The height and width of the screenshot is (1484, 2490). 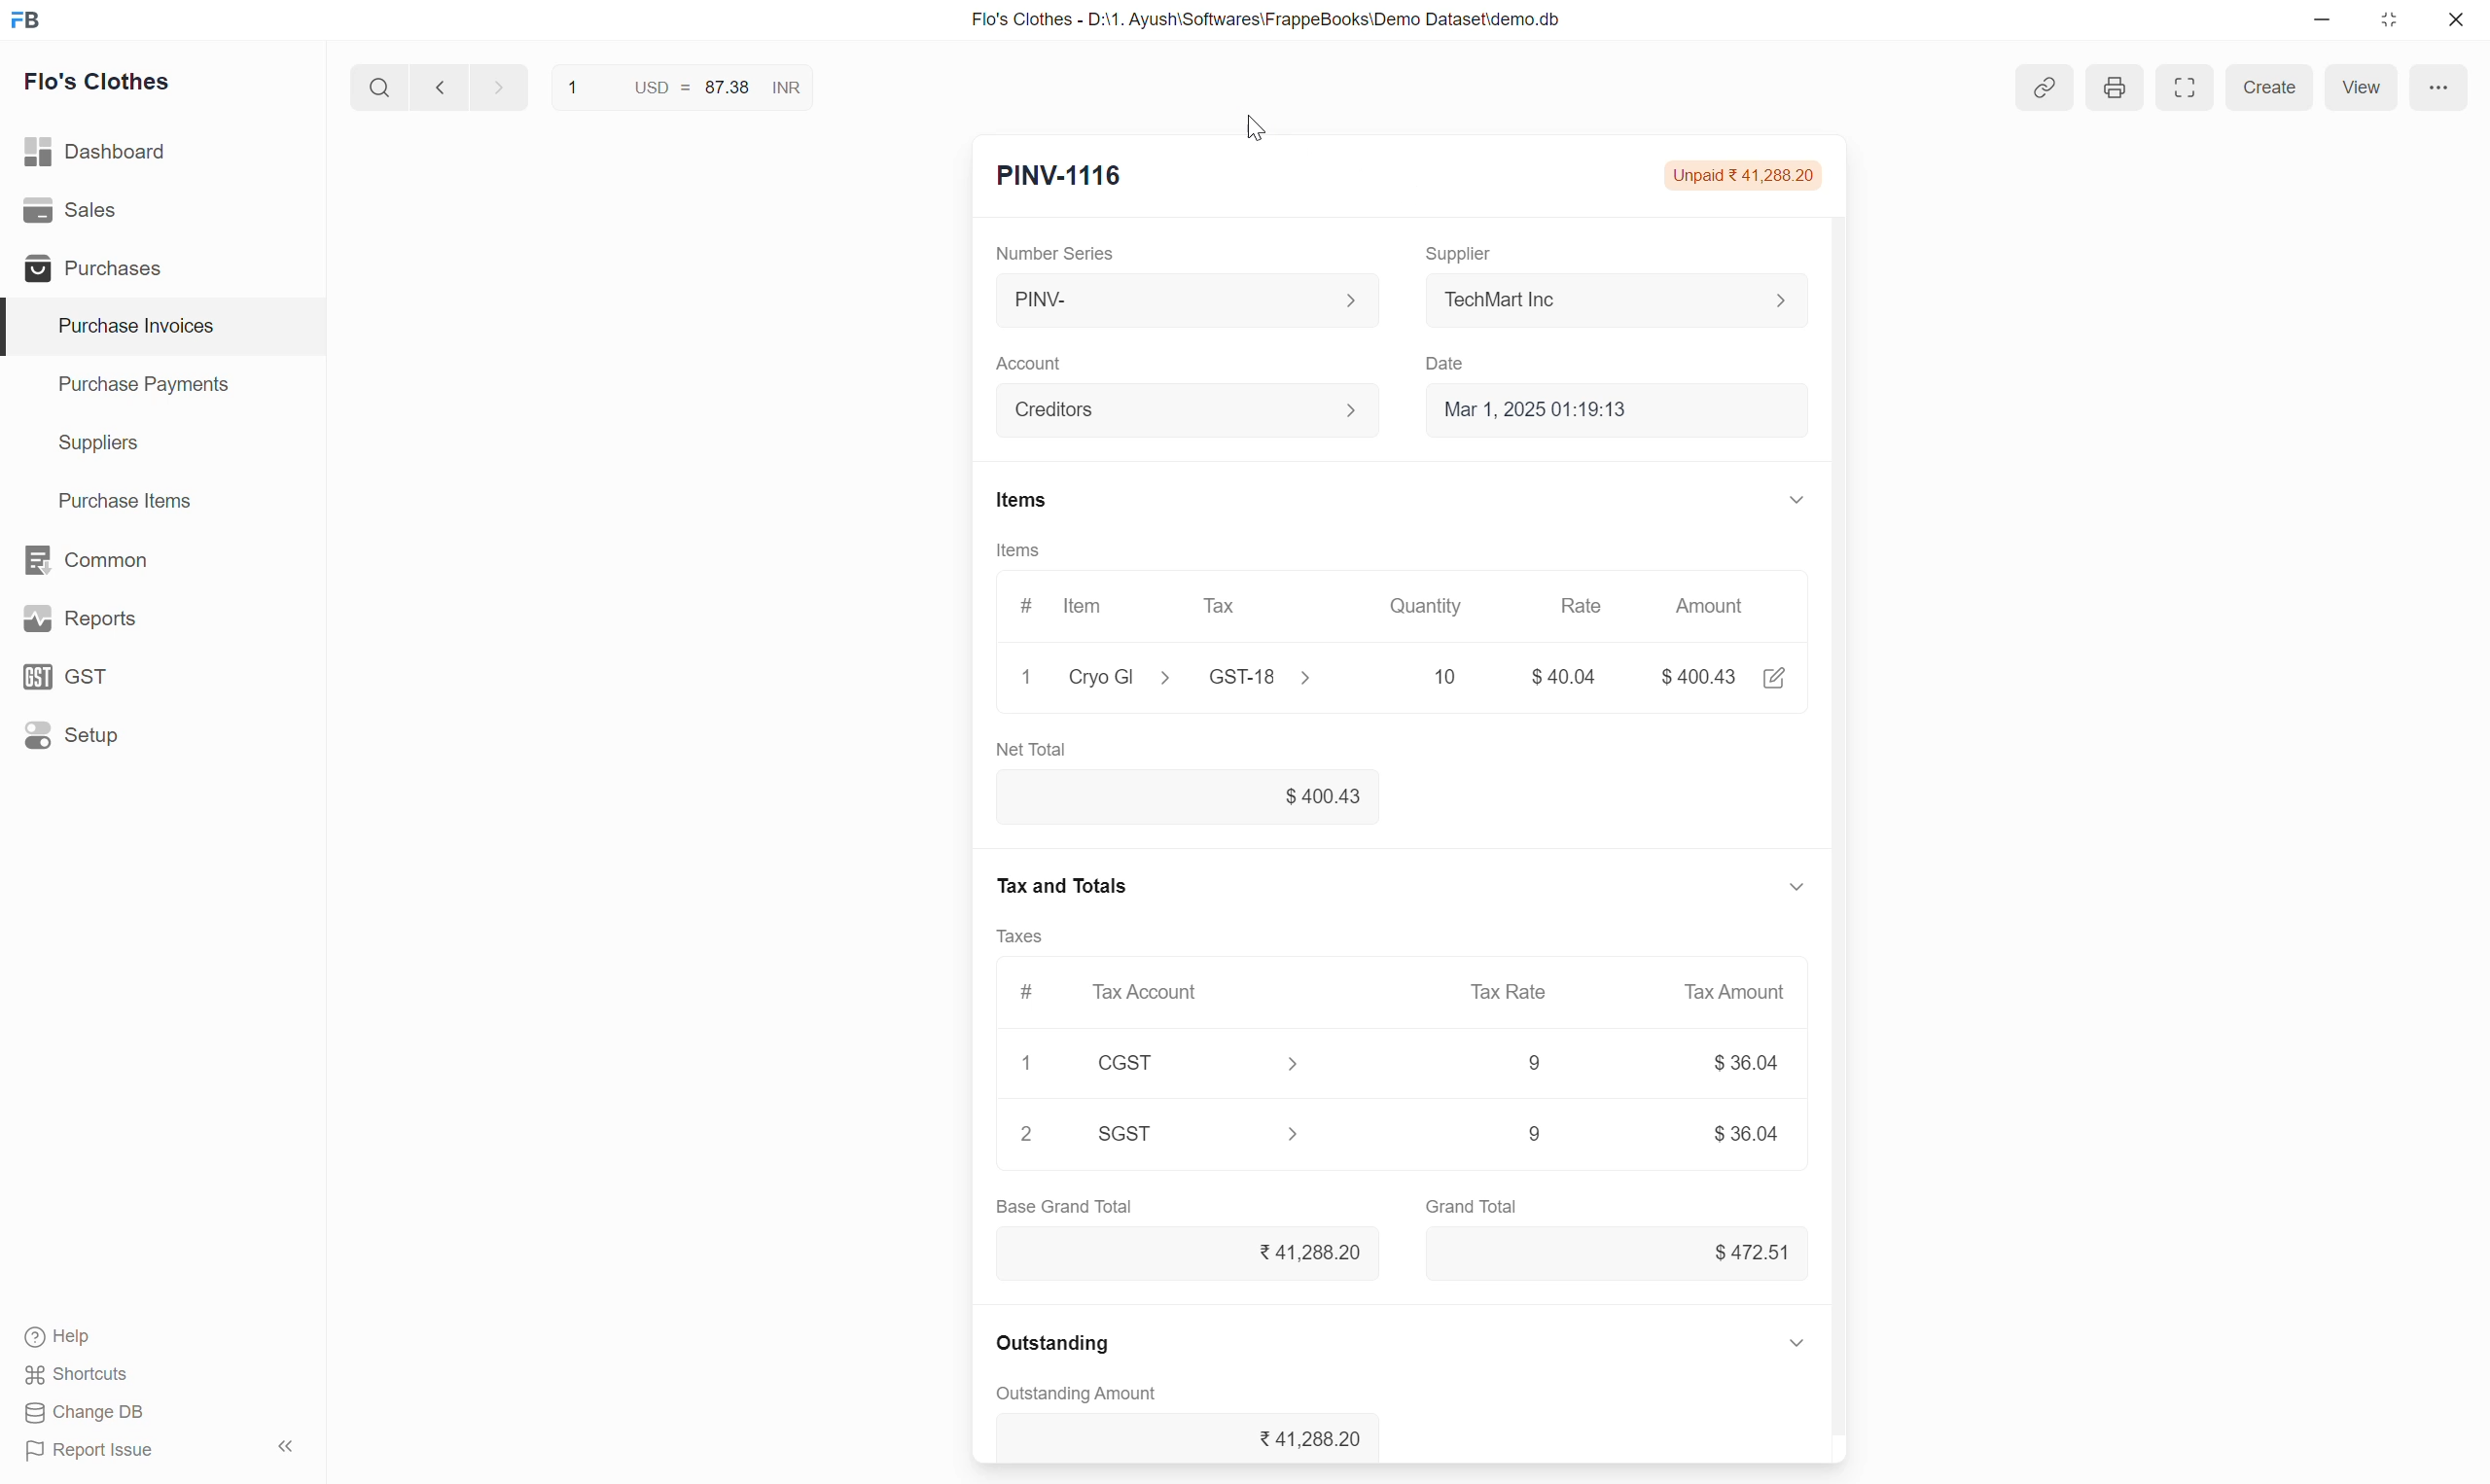 I want to click on Tax Account, so click(x=1153, y=990).